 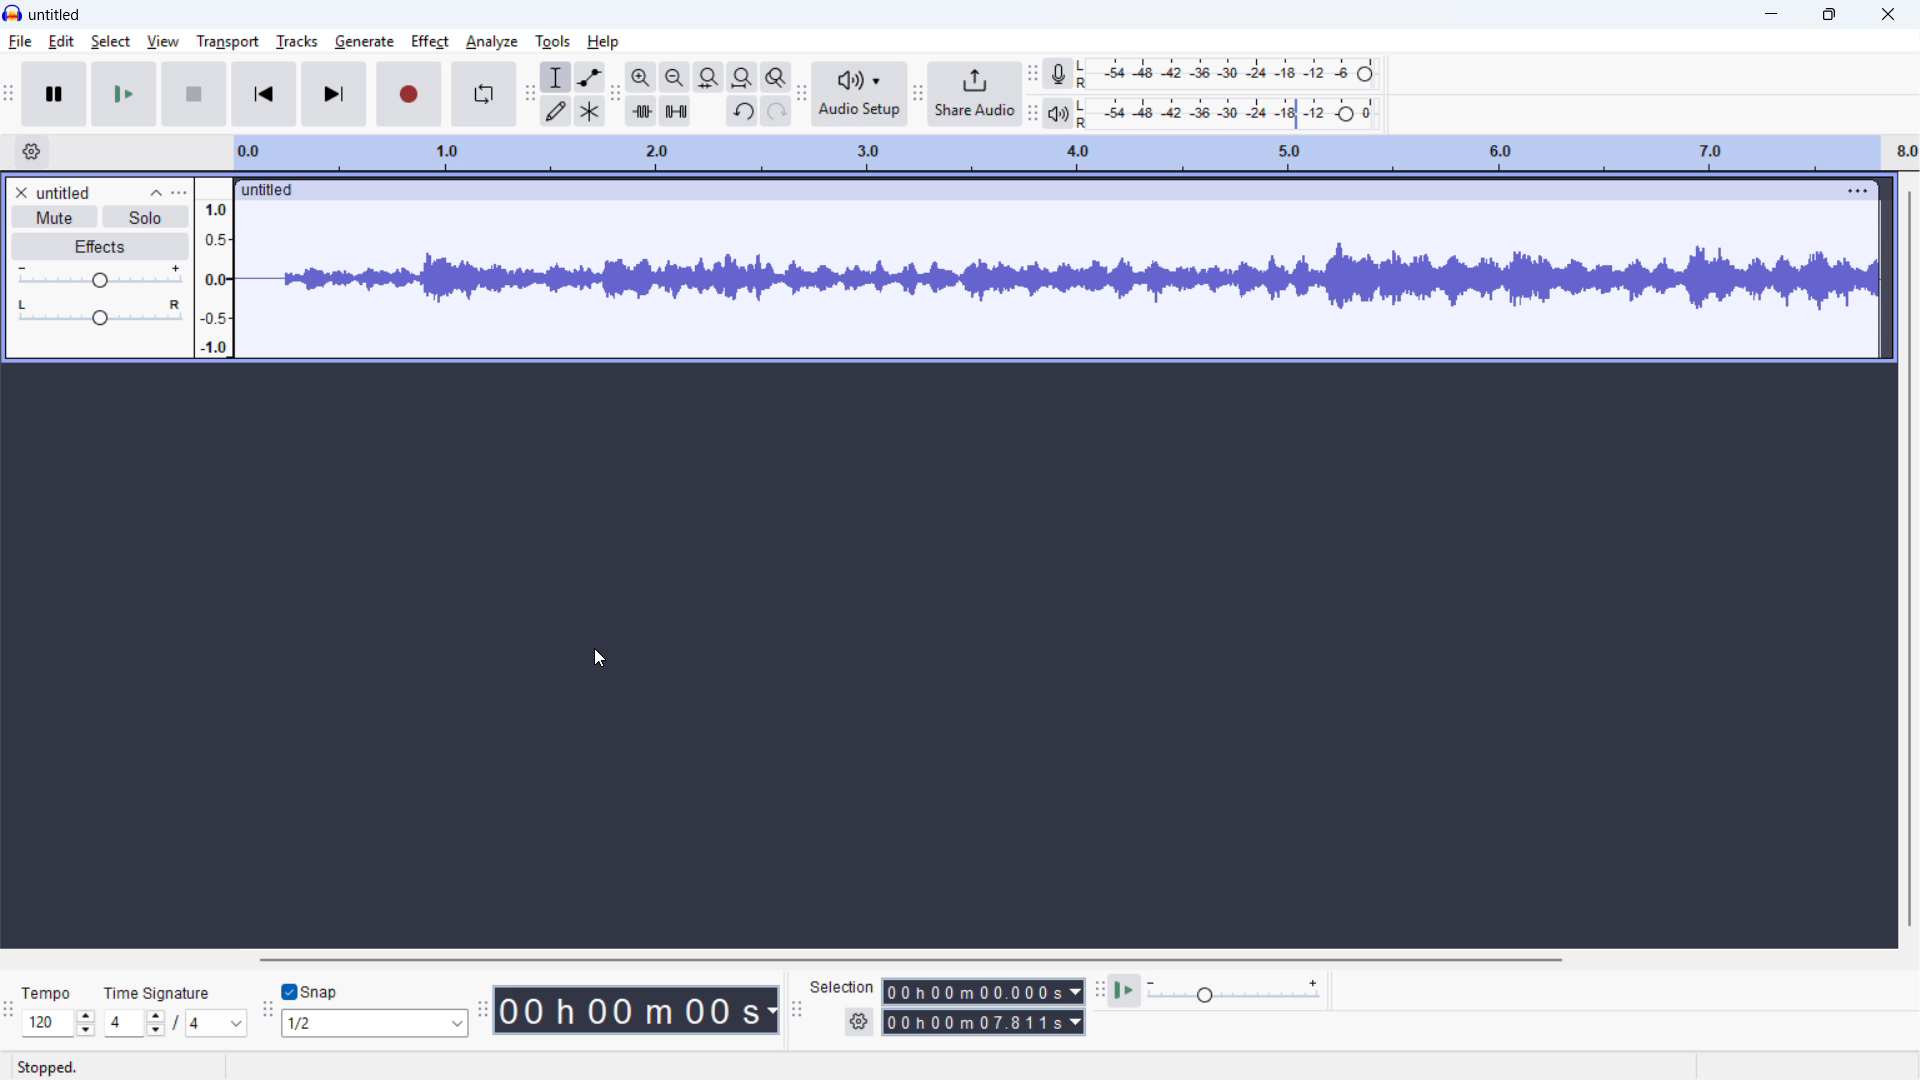 I want to click on timestamp, so click(x=638, y=1010).